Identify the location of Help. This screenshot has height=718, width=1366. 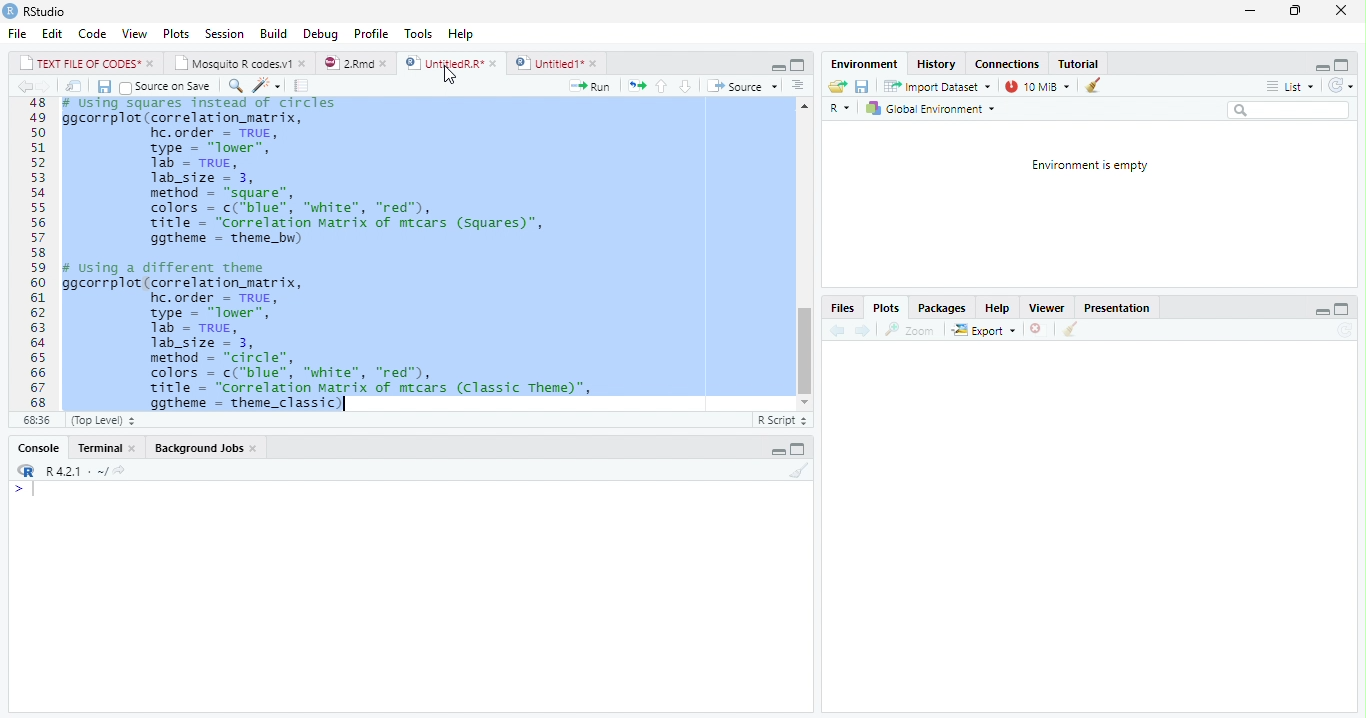
(1000, 308).